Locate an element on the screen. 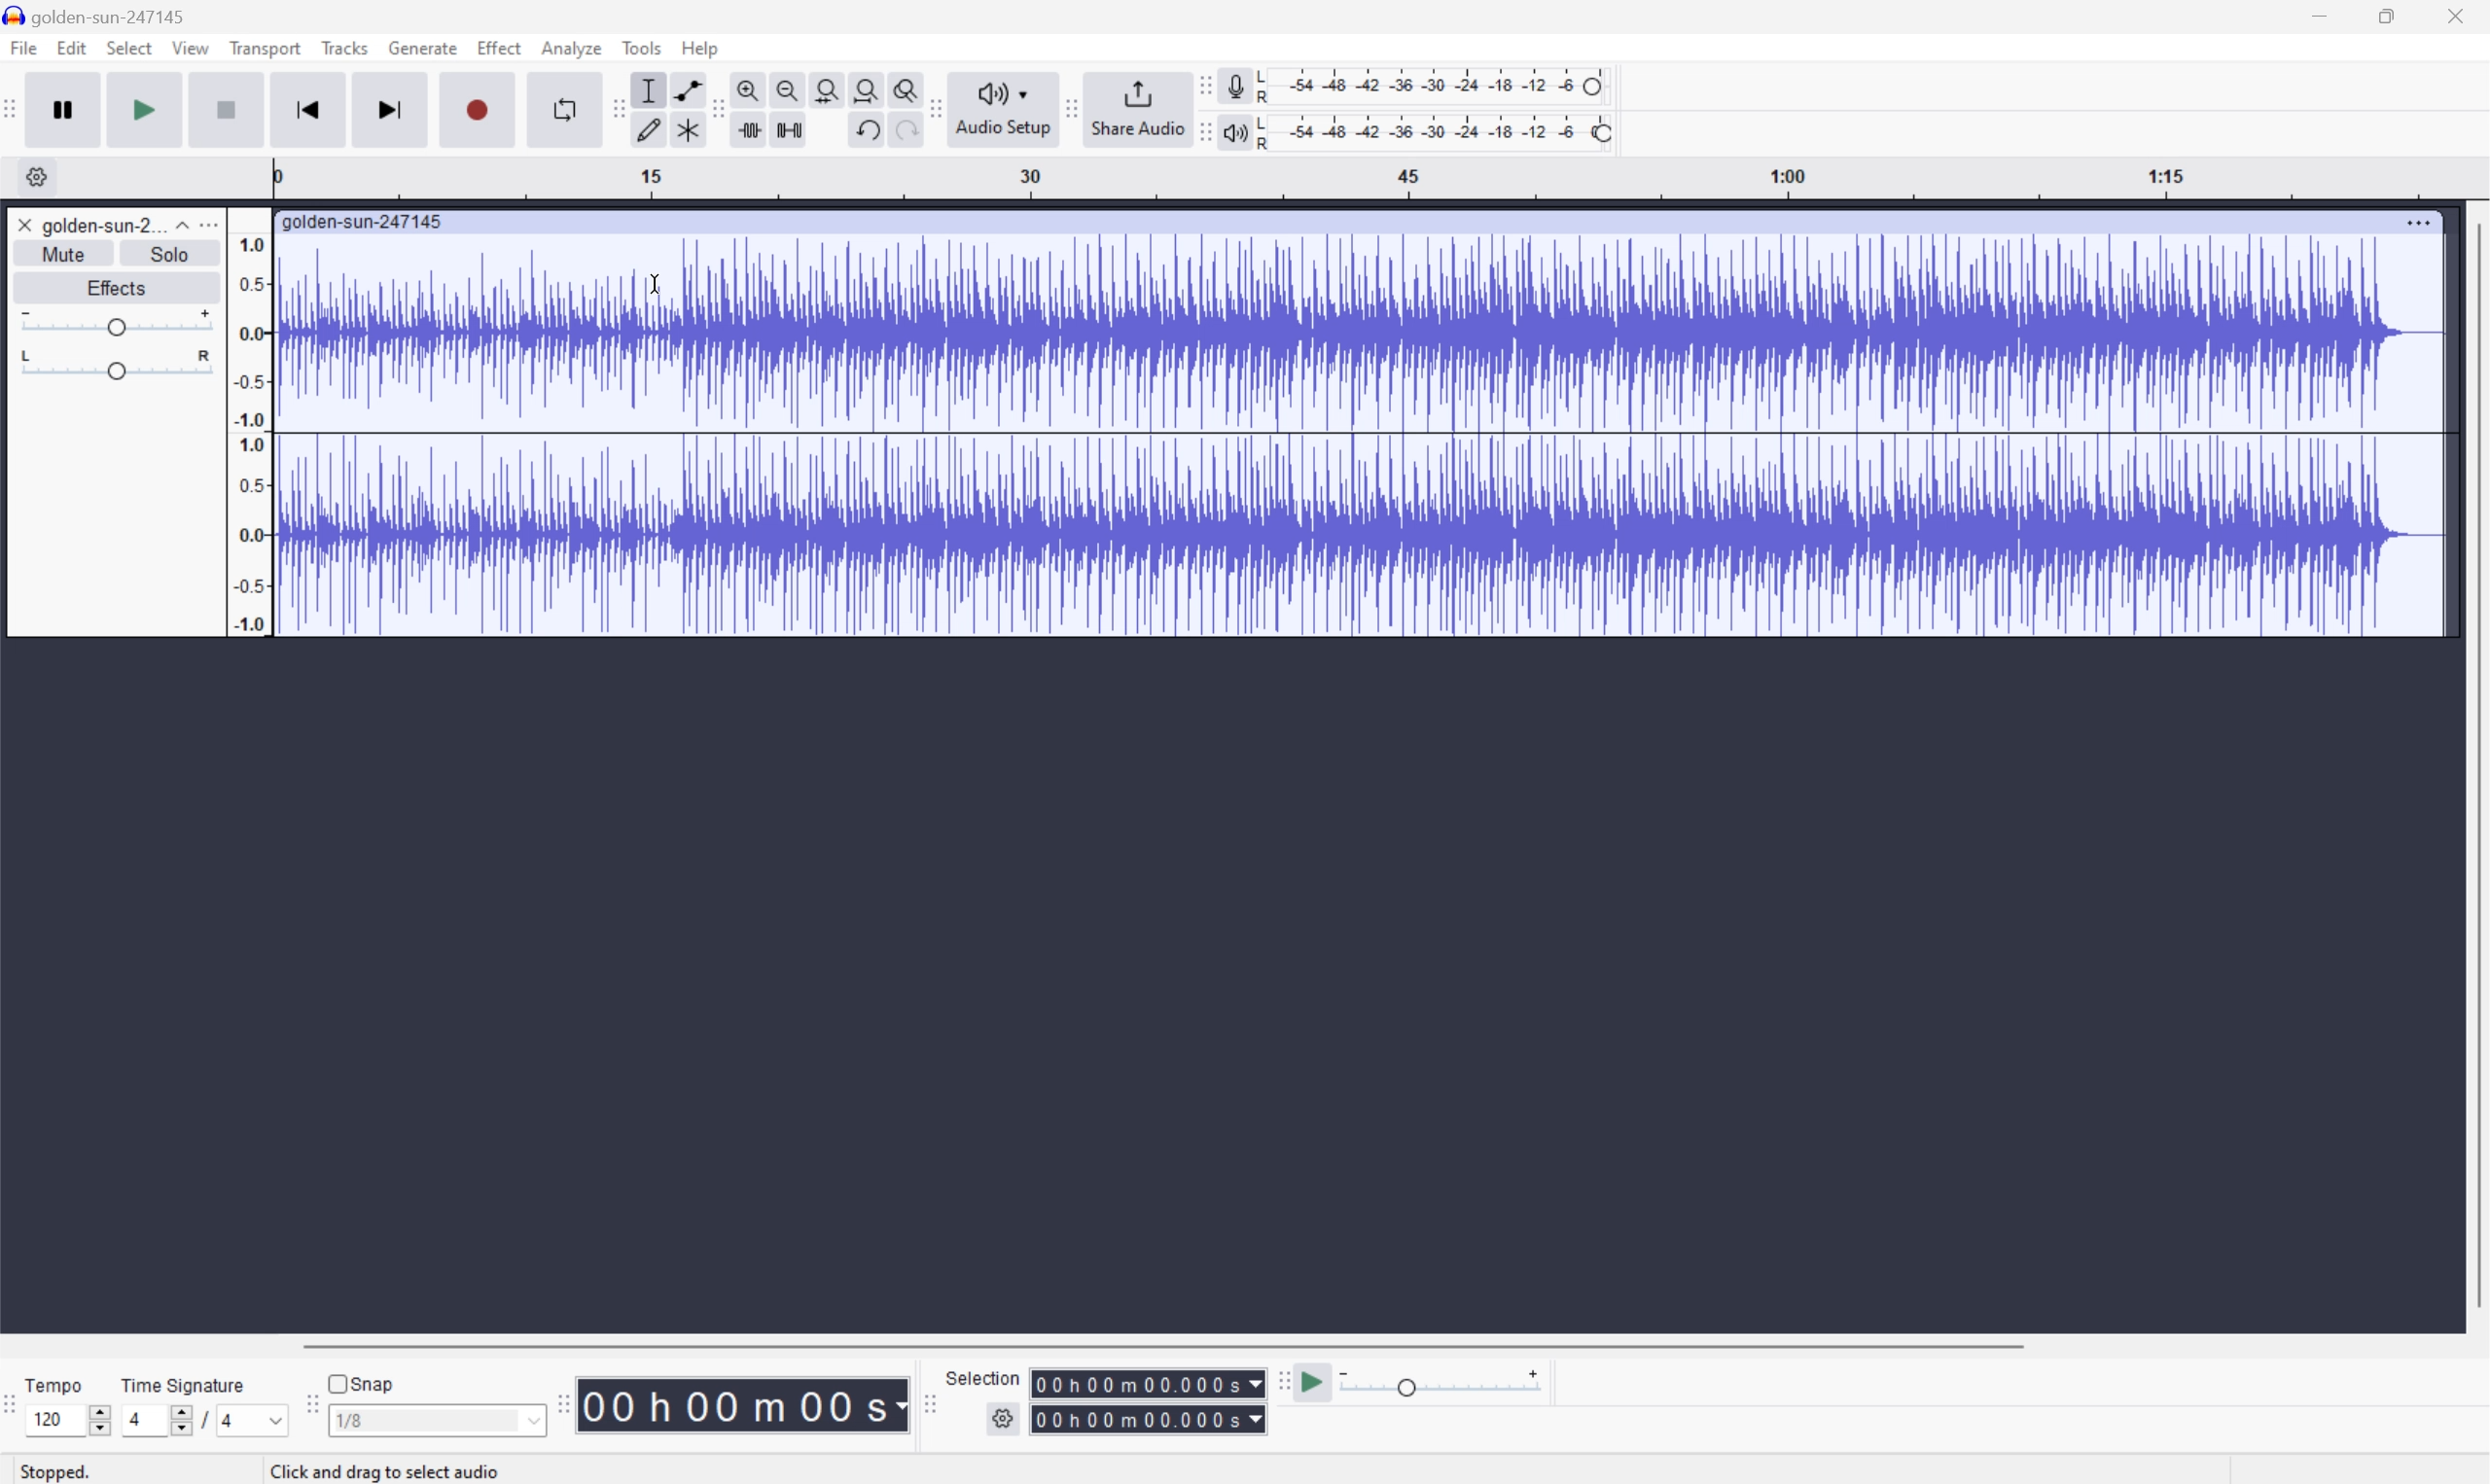  Audacity selection toolbar is located at coordinates (929, 1410).